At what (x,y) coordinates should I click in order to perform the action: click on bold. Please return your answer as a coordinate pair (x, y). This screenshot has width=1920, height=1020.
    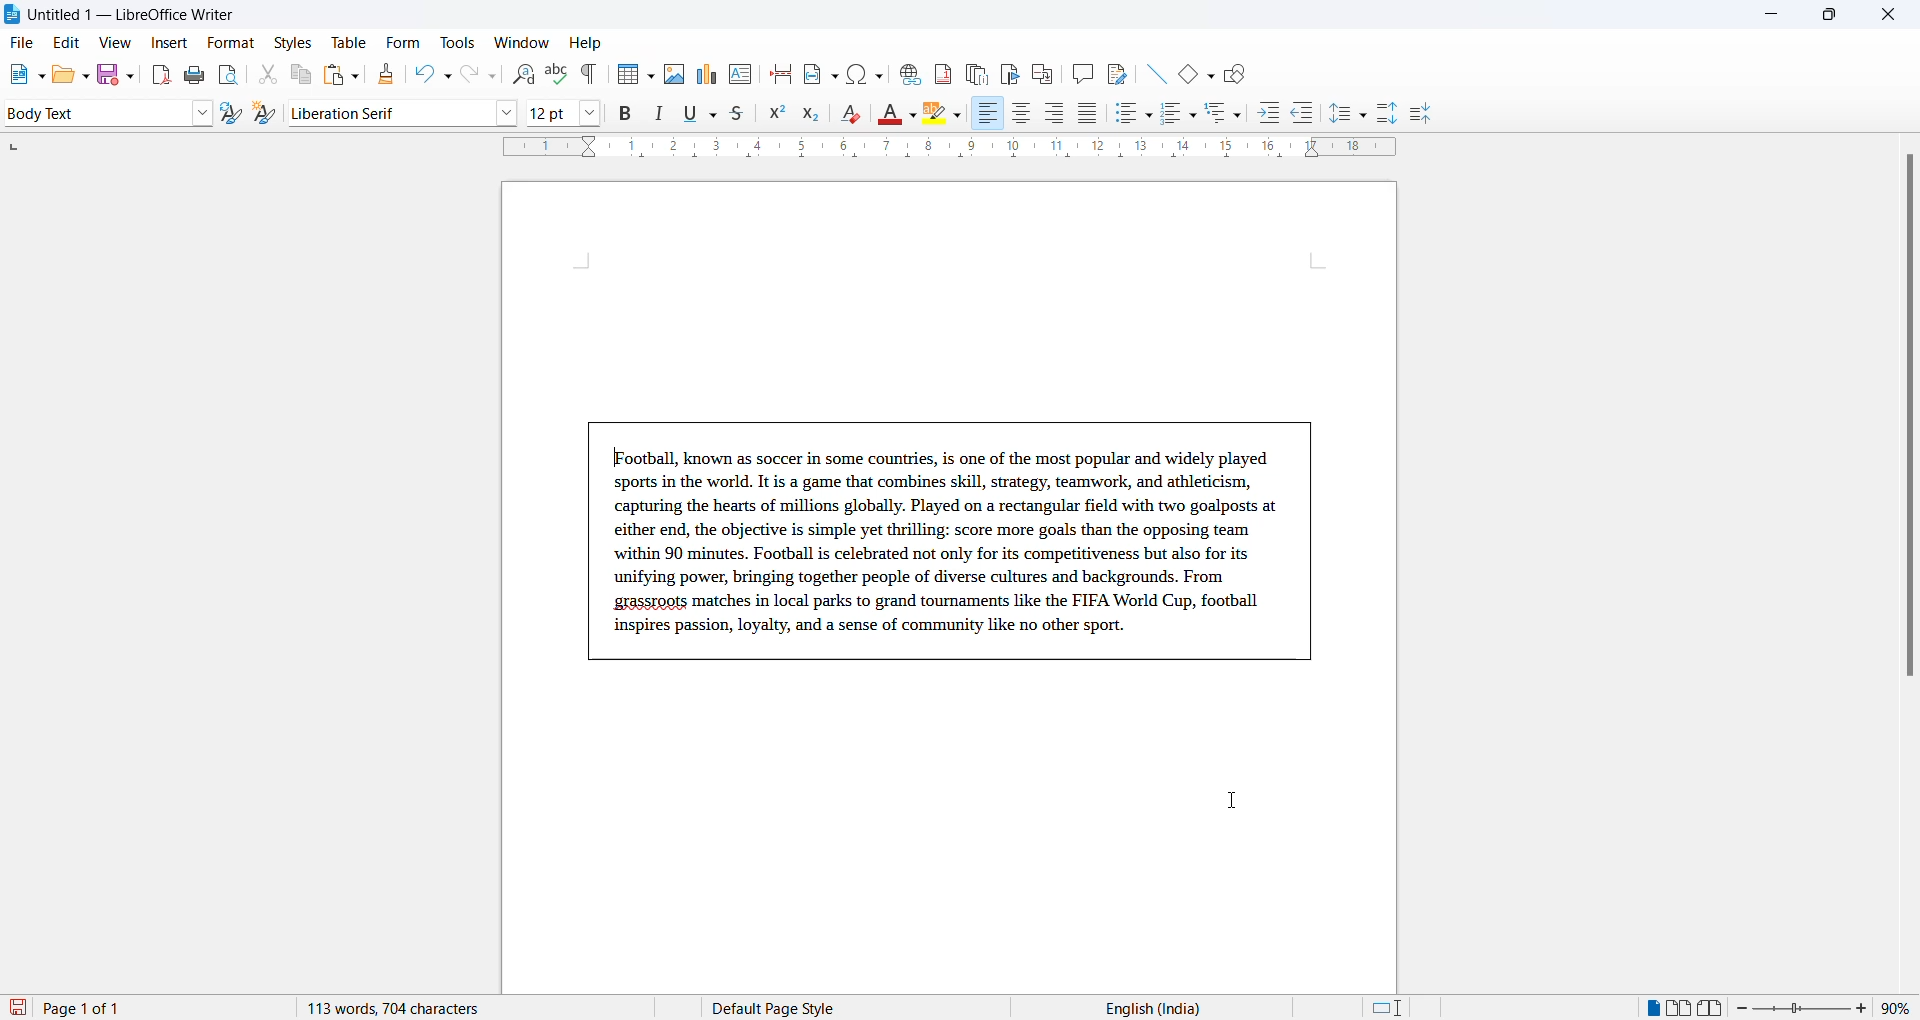
    Looking at the image, I should click on (626, 114).